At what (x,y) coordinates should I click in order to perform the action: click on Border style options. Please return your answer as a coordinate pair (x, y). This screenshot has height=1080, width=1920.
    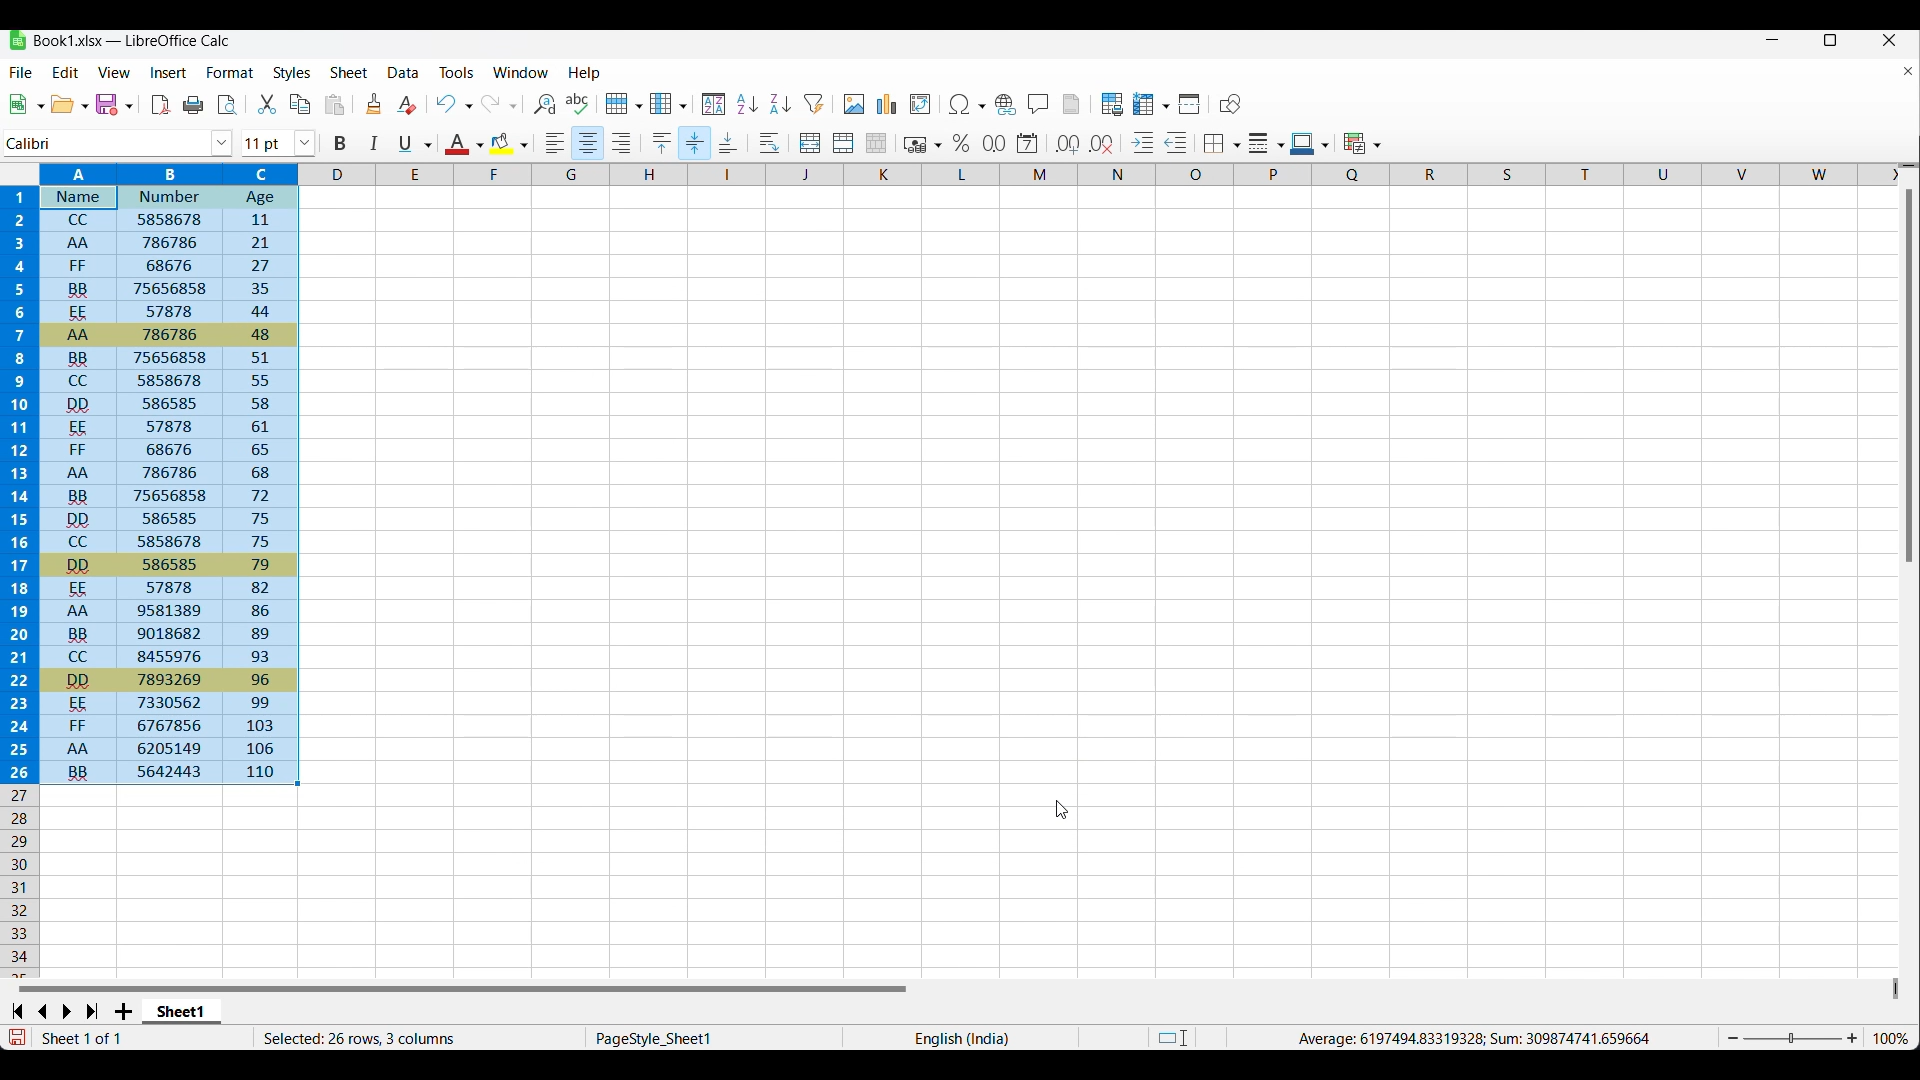
    Looking at the image, I should click on (1267, 144).